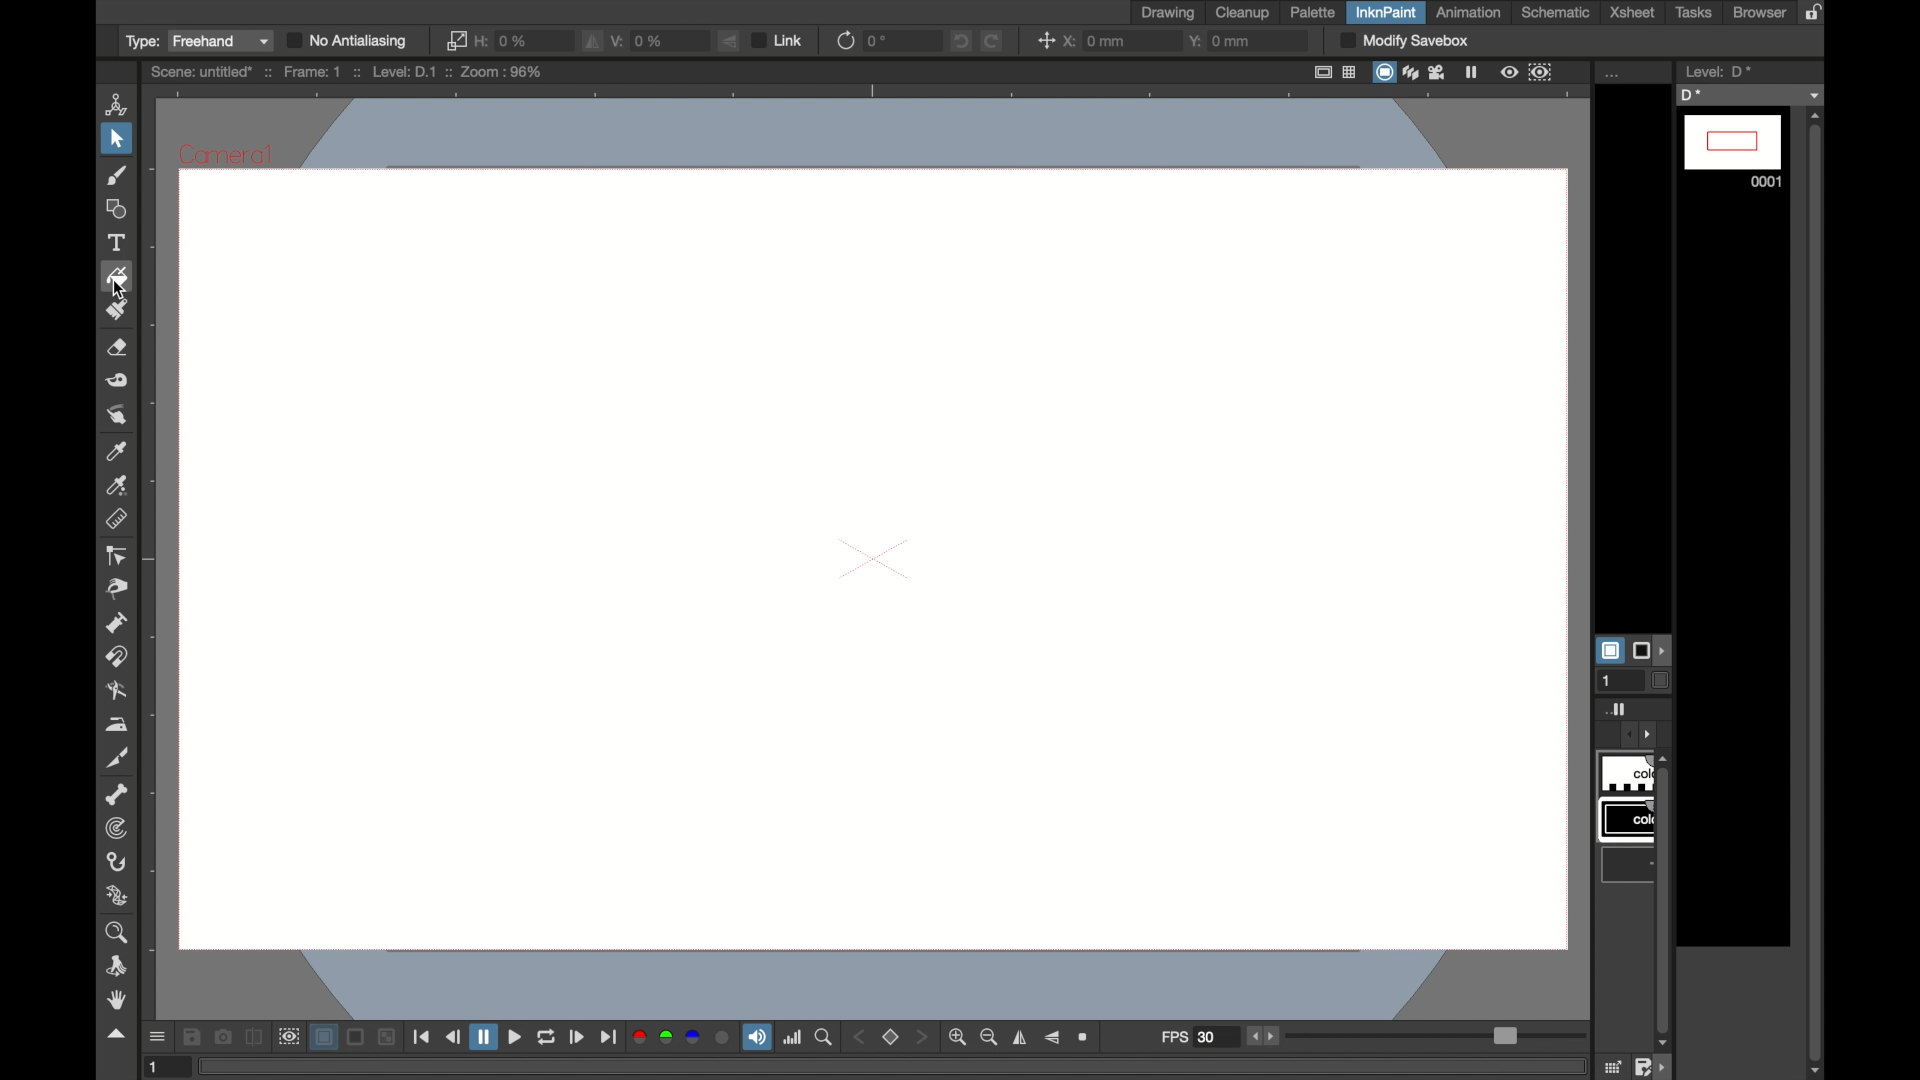 This screenshot has width=1920, height=1080. Describe the element at coordinates (722, 1037) in the screenshot. I see `circle` at that location.